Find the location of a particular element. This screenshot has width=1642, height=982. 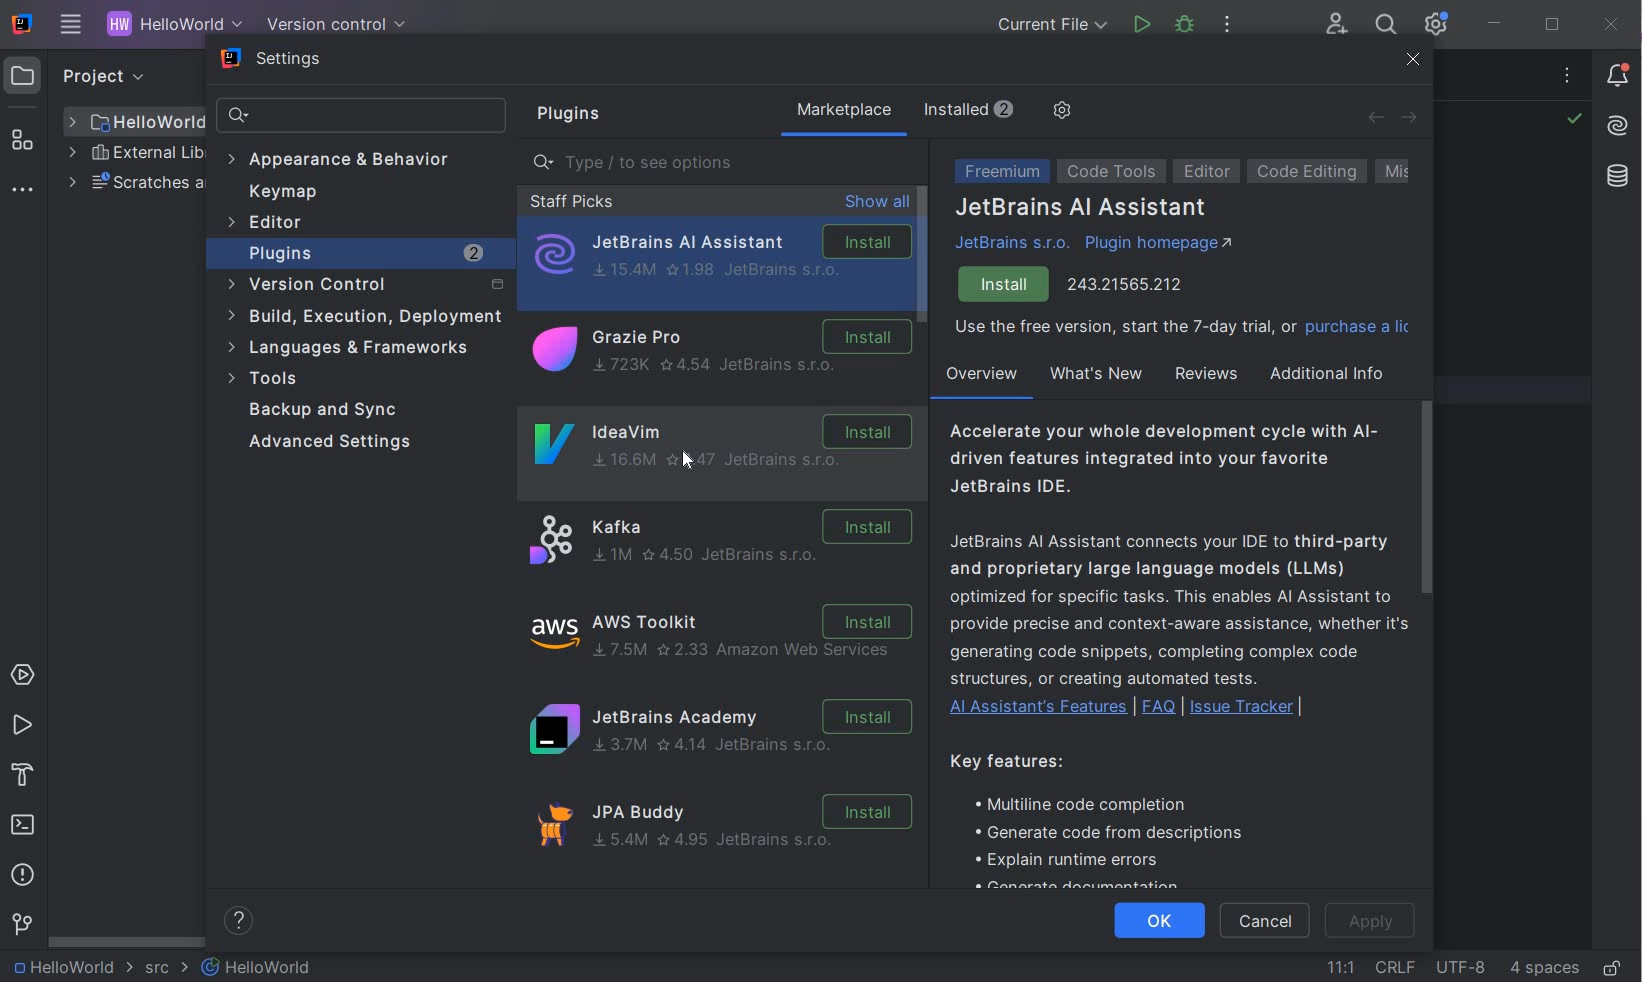

MAKE FILE READY ONLY is located at coordinates (1612, 969).